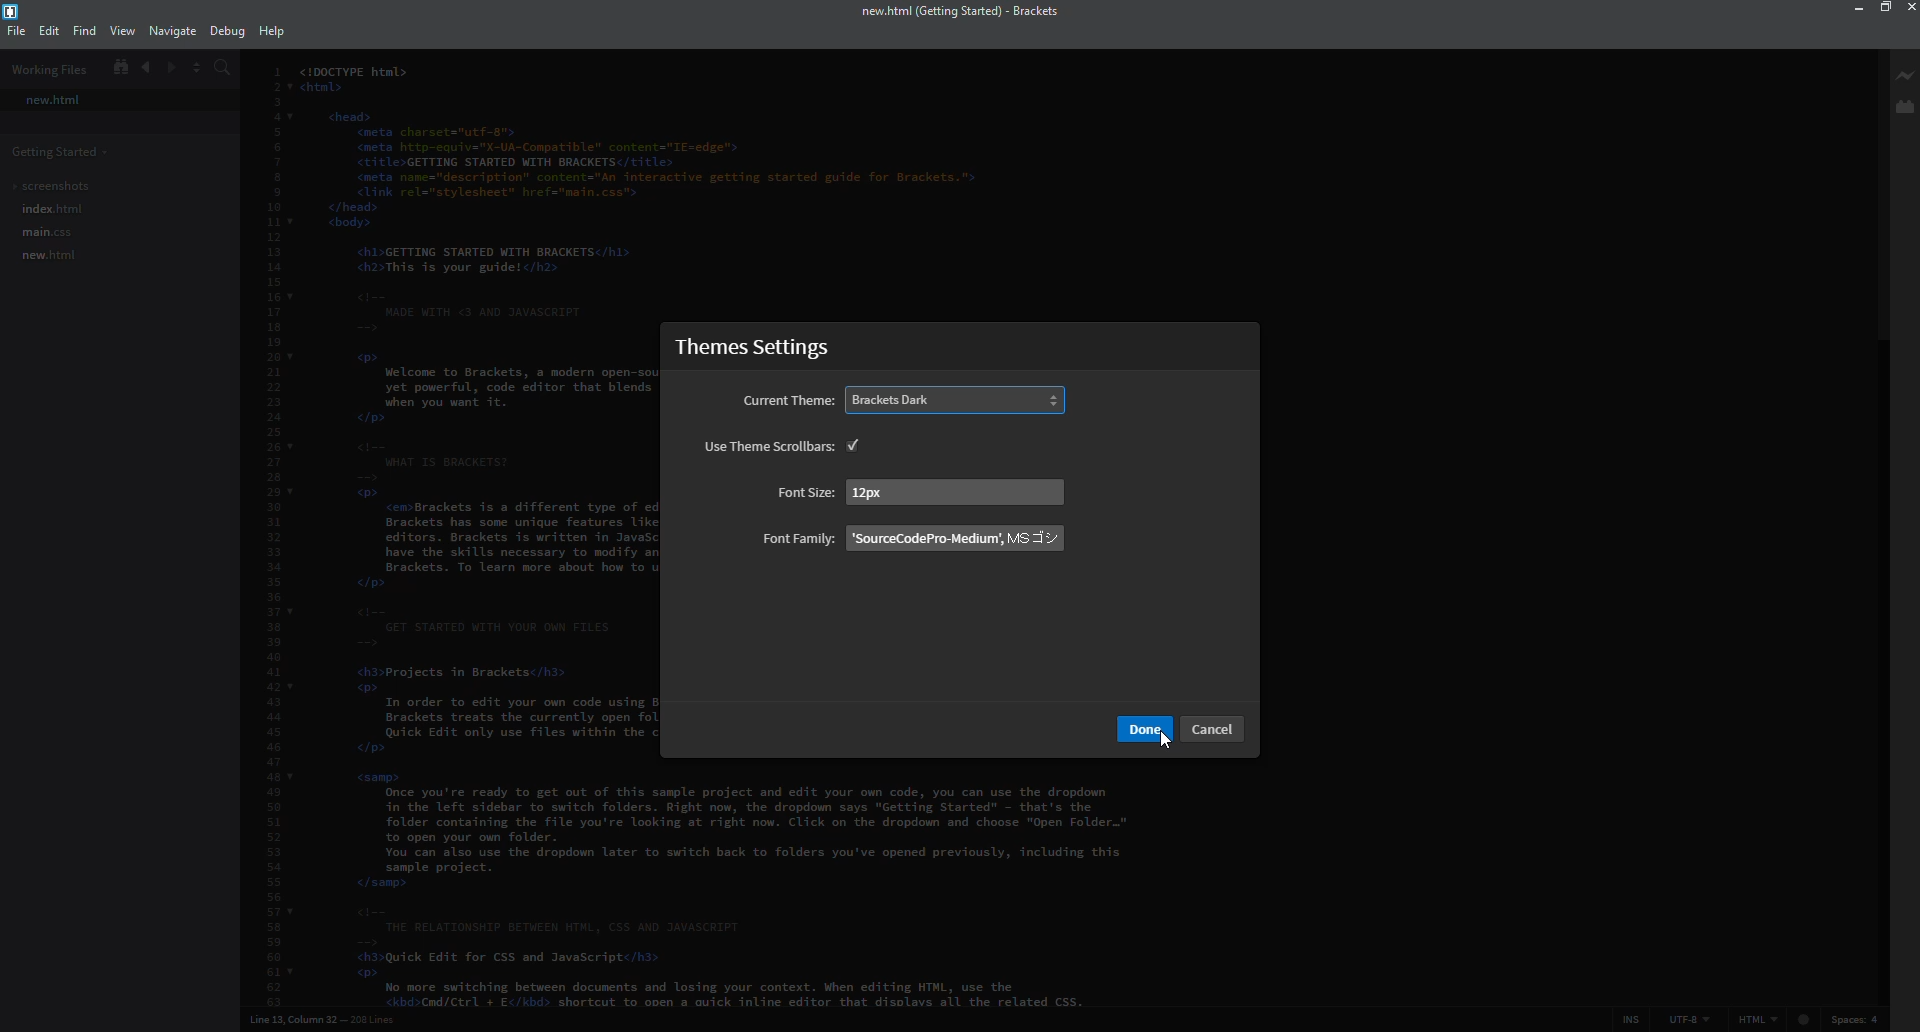 Image resolution: width=1920 pixels, height=1032 pixels. Describe the element at coordinates (220, 68) in the screenshot. I see `search` at that location.